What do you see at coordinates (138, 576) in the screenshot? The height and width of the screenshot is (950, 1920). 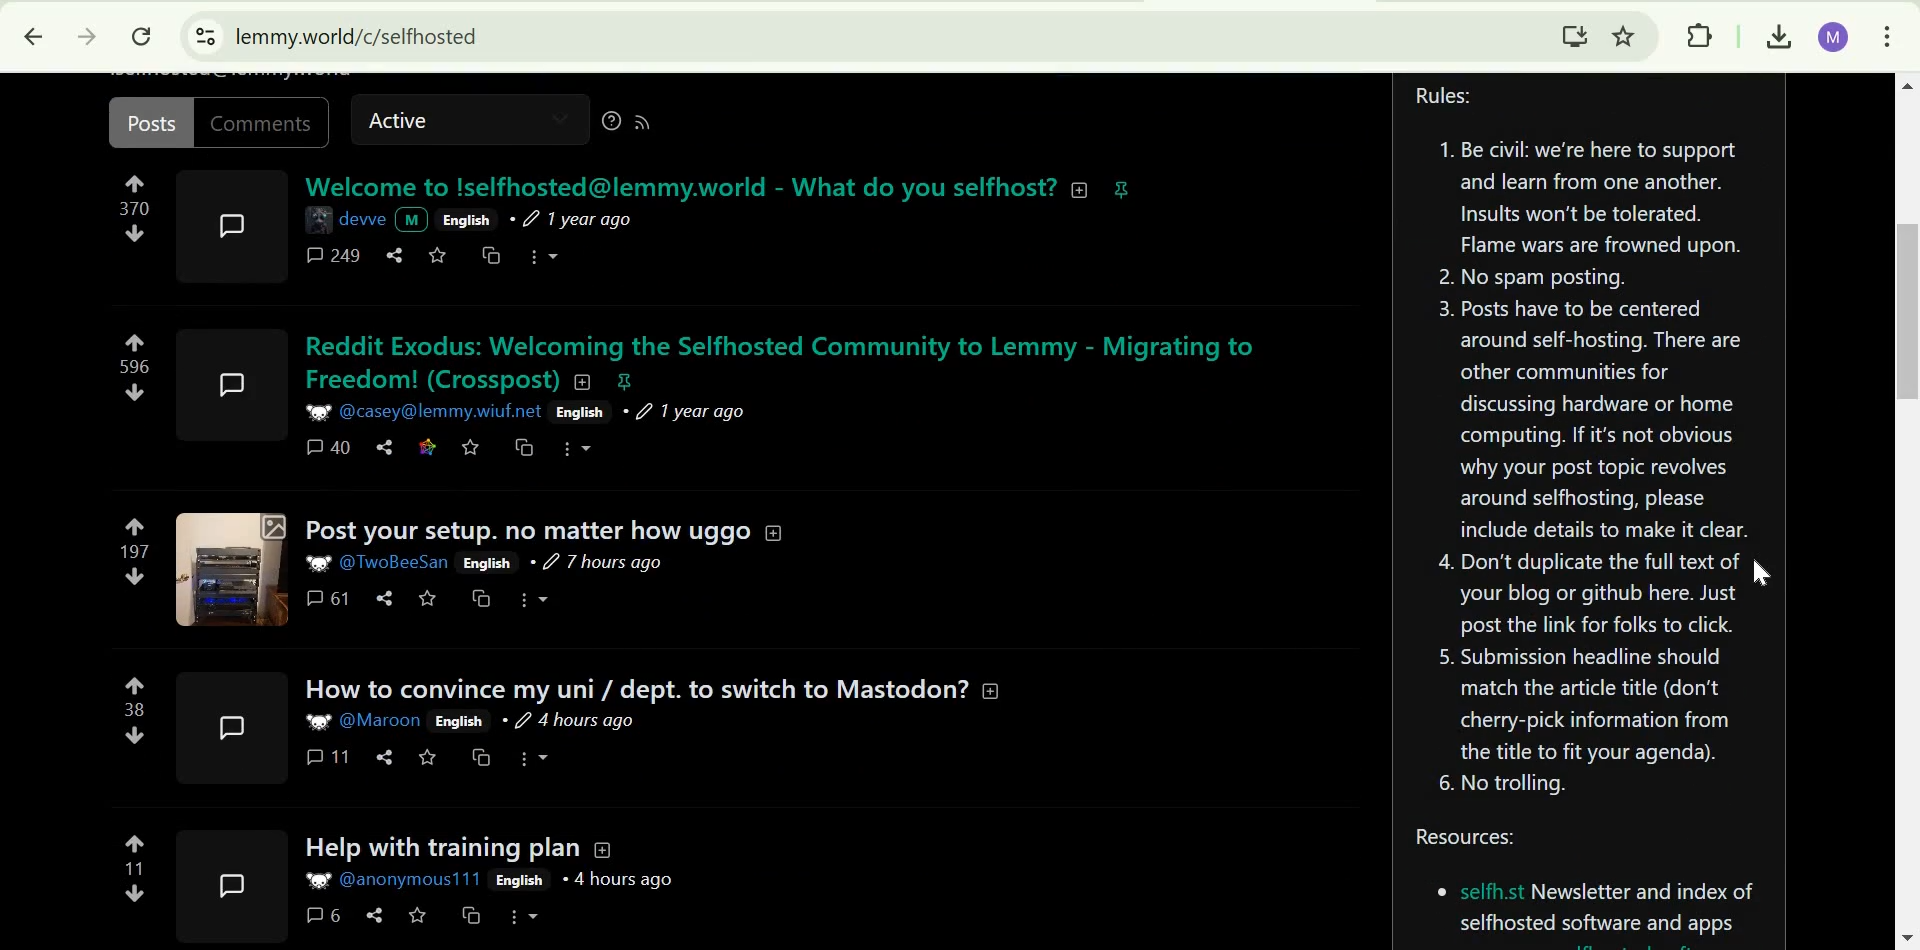 I see `downvote` at bounding box center [138, 576].